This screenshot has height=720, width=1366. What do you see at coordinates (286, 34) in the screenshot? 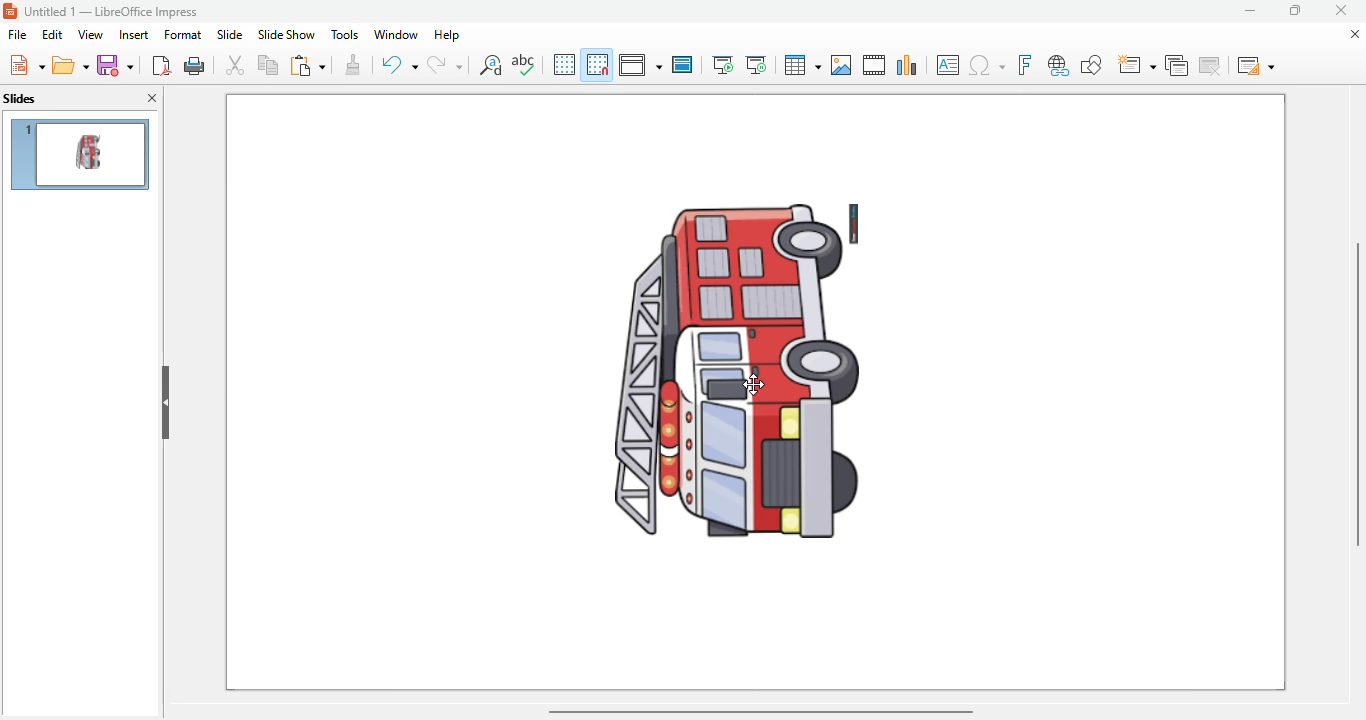
I see `slide show` at bounding box center [286, 34].